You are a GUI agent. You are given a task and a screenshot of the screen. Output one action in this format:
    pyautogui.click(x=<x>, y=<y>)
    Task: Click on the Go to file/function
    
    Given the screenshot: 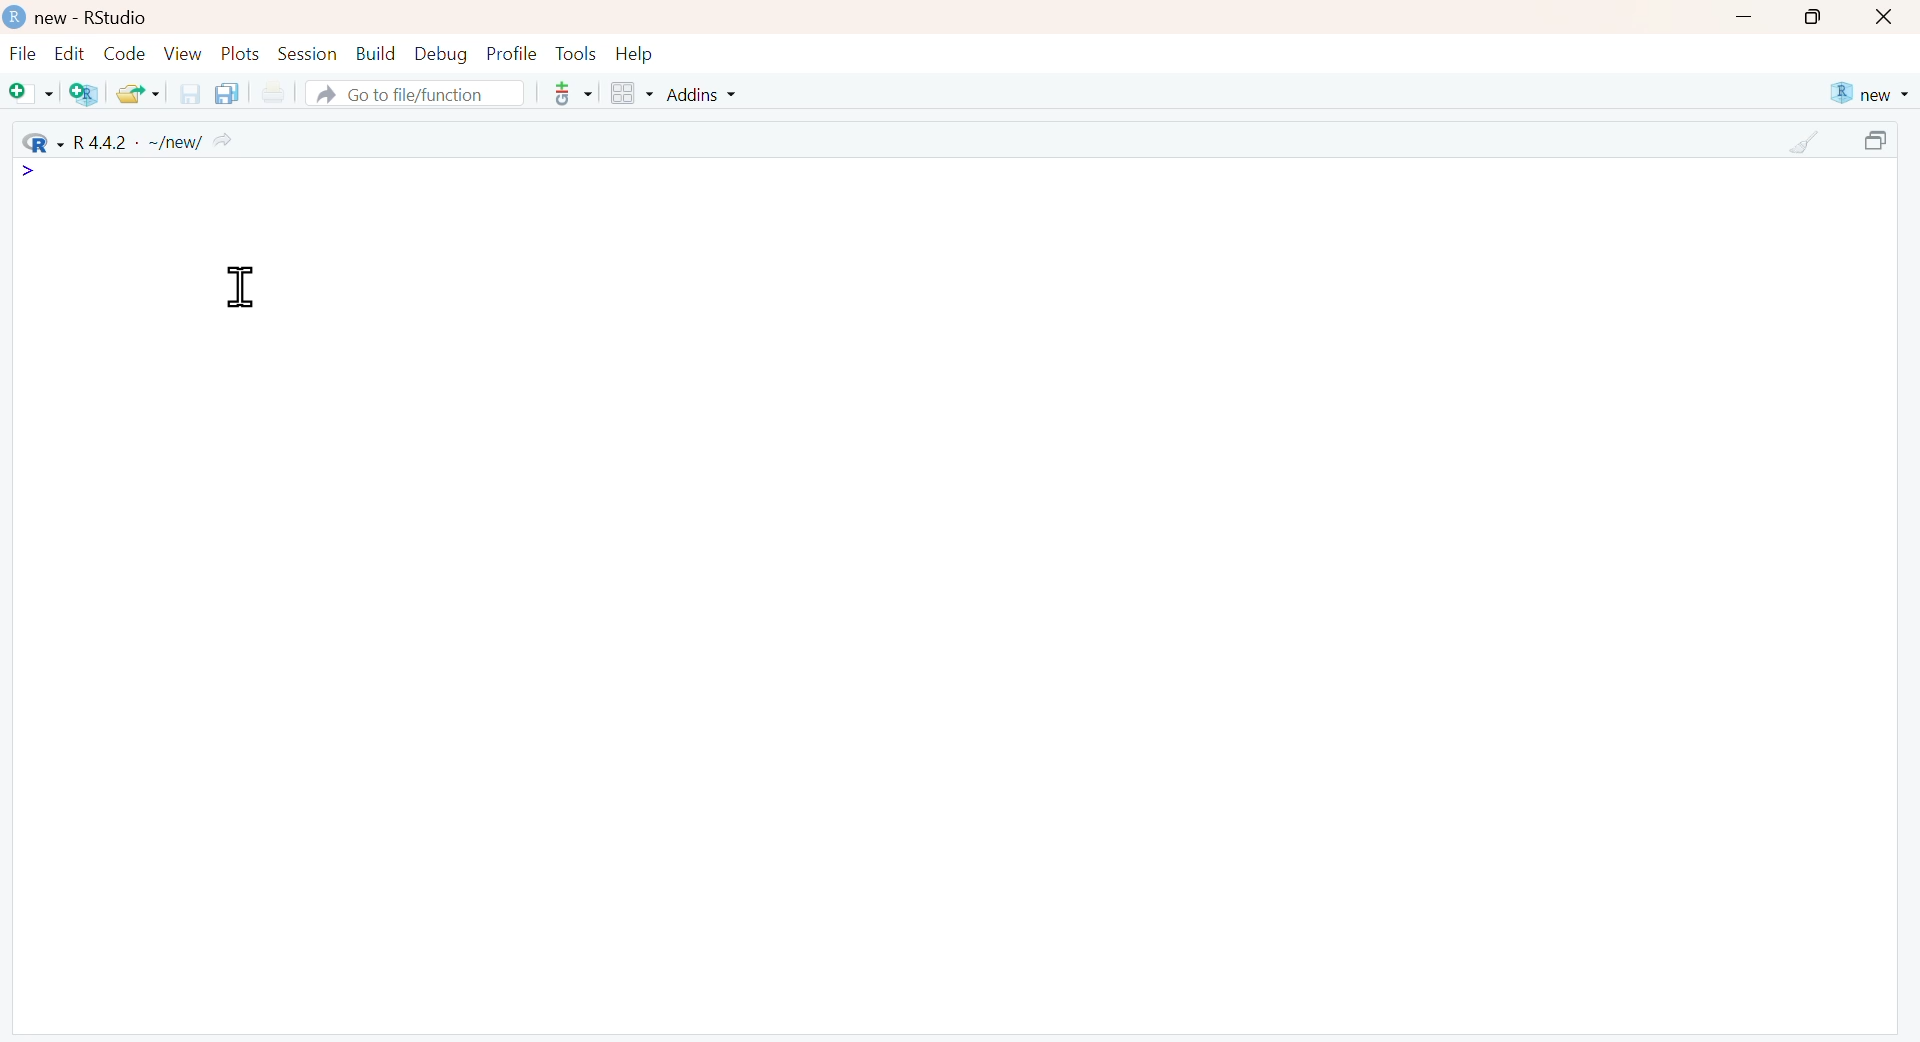 What is the action you would take?
    pyautogui.click(x=413, y=93)
    